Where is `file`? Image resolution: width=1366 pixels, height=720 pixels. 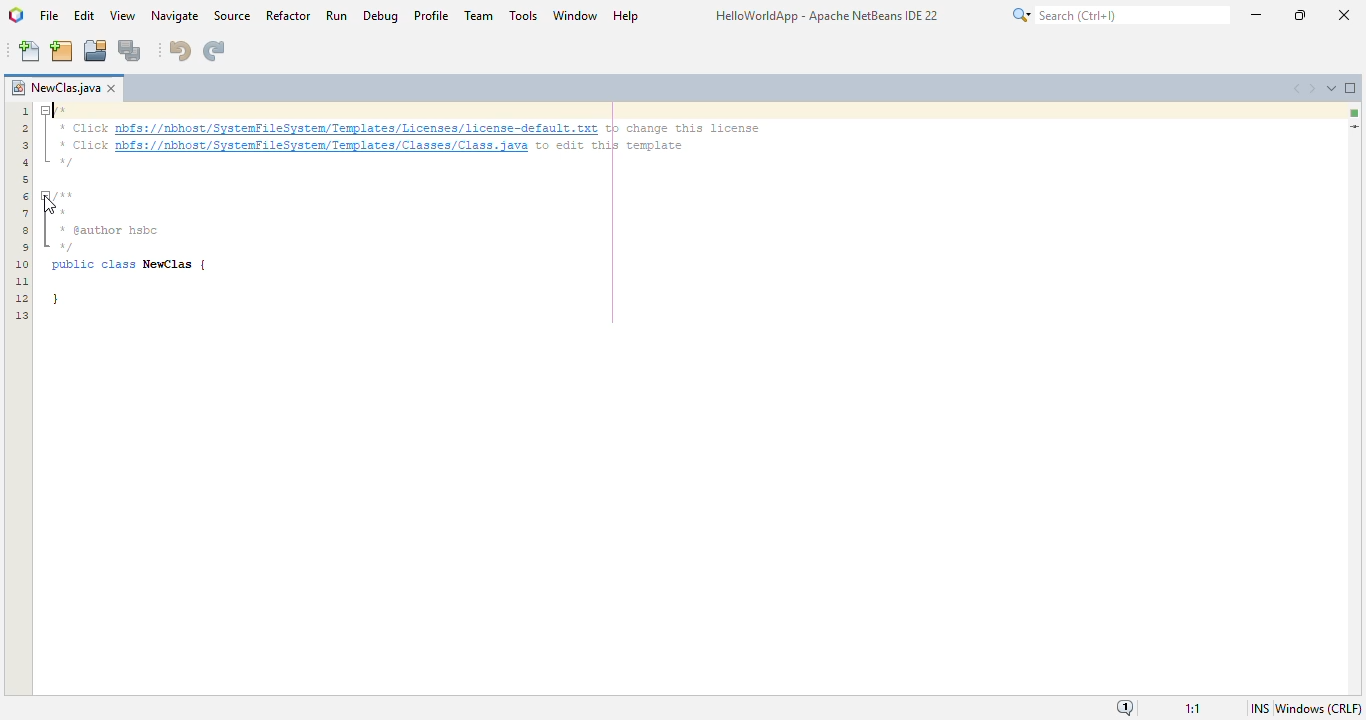 file is located at coordinates (50, 16).